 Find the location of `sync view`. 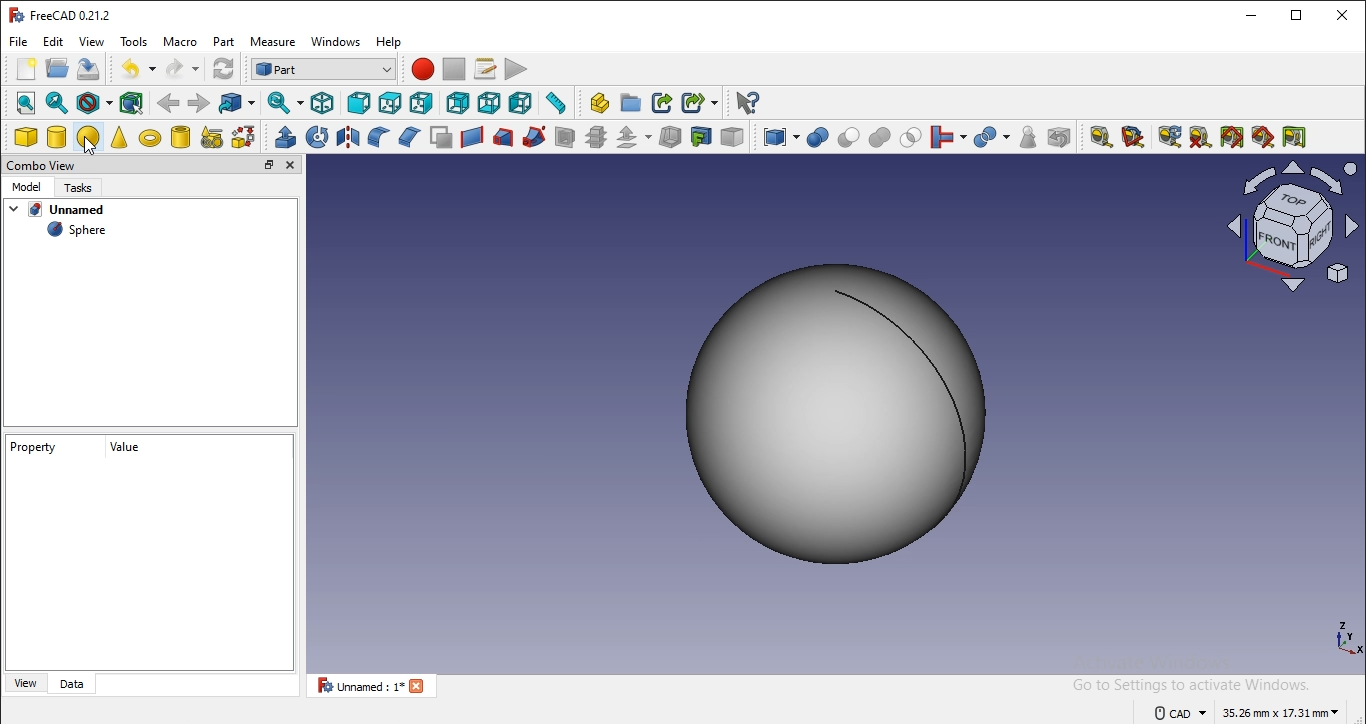

sync view is located at coordinates (280, 102).